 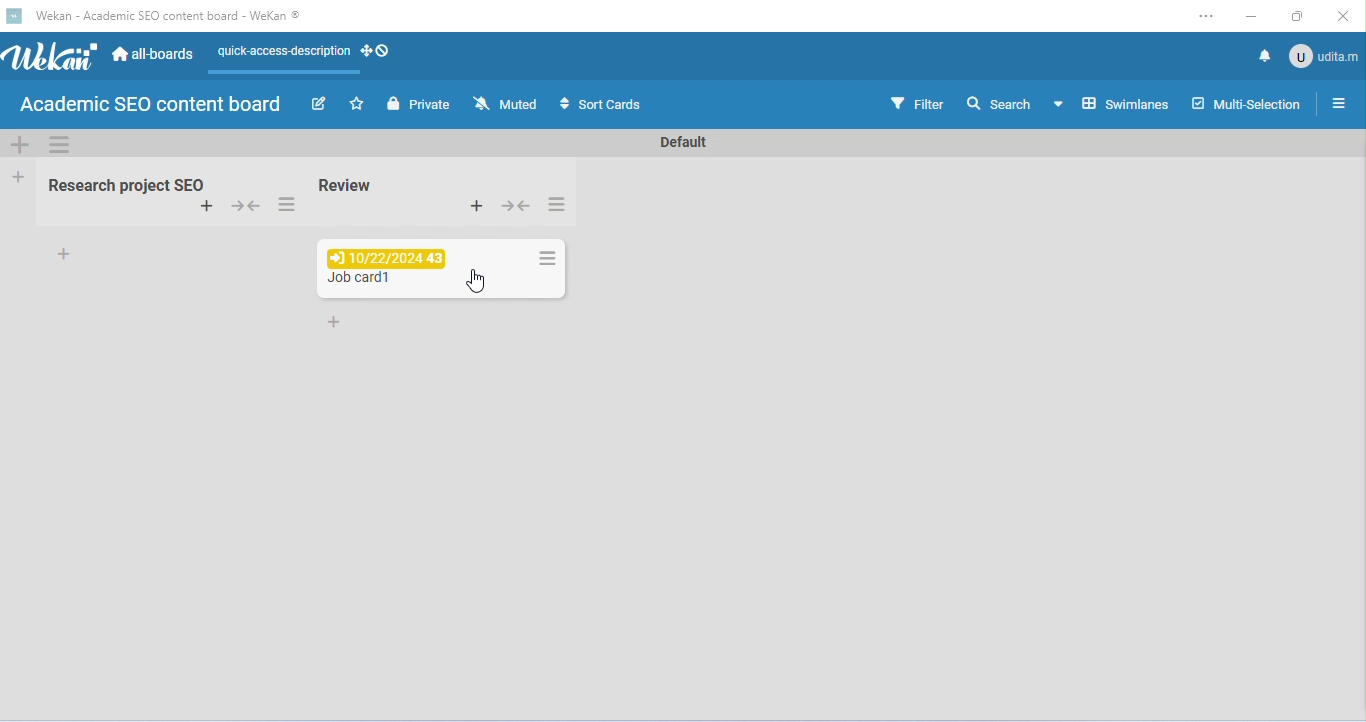 I want to click on board name, so click(x=149, y=105).